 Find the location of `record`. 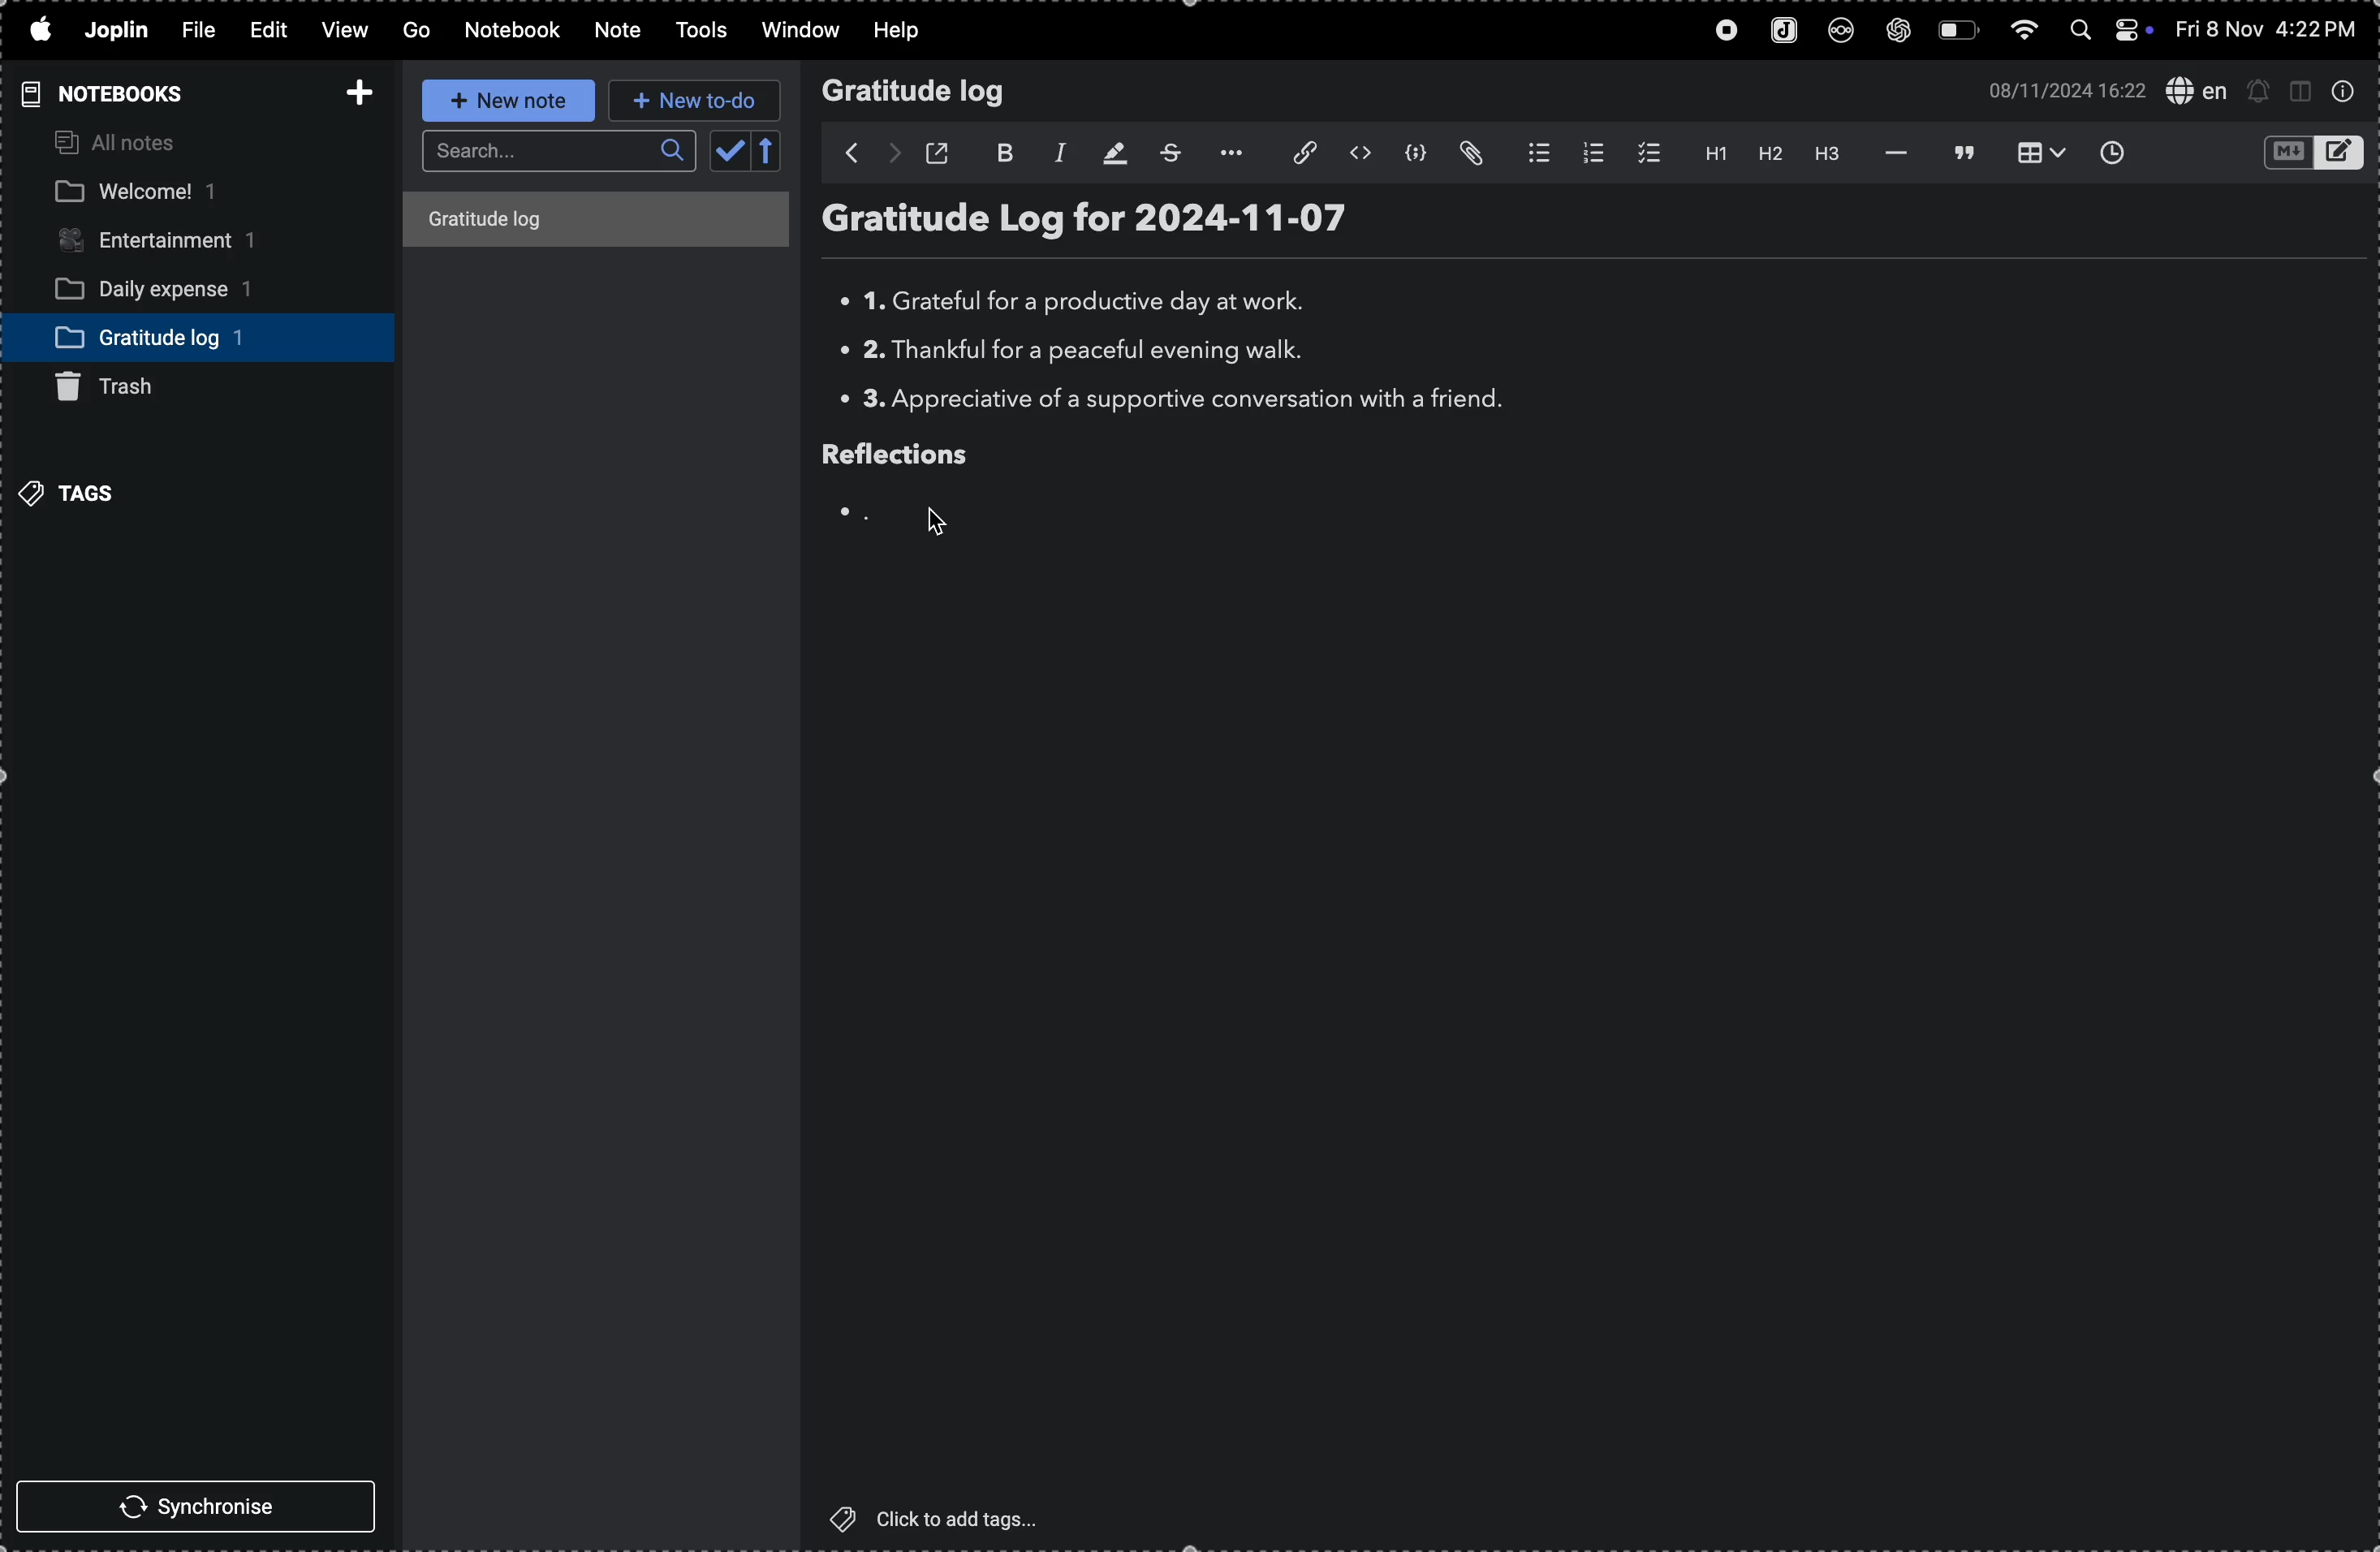

record is located at coordinates (1727, 29).